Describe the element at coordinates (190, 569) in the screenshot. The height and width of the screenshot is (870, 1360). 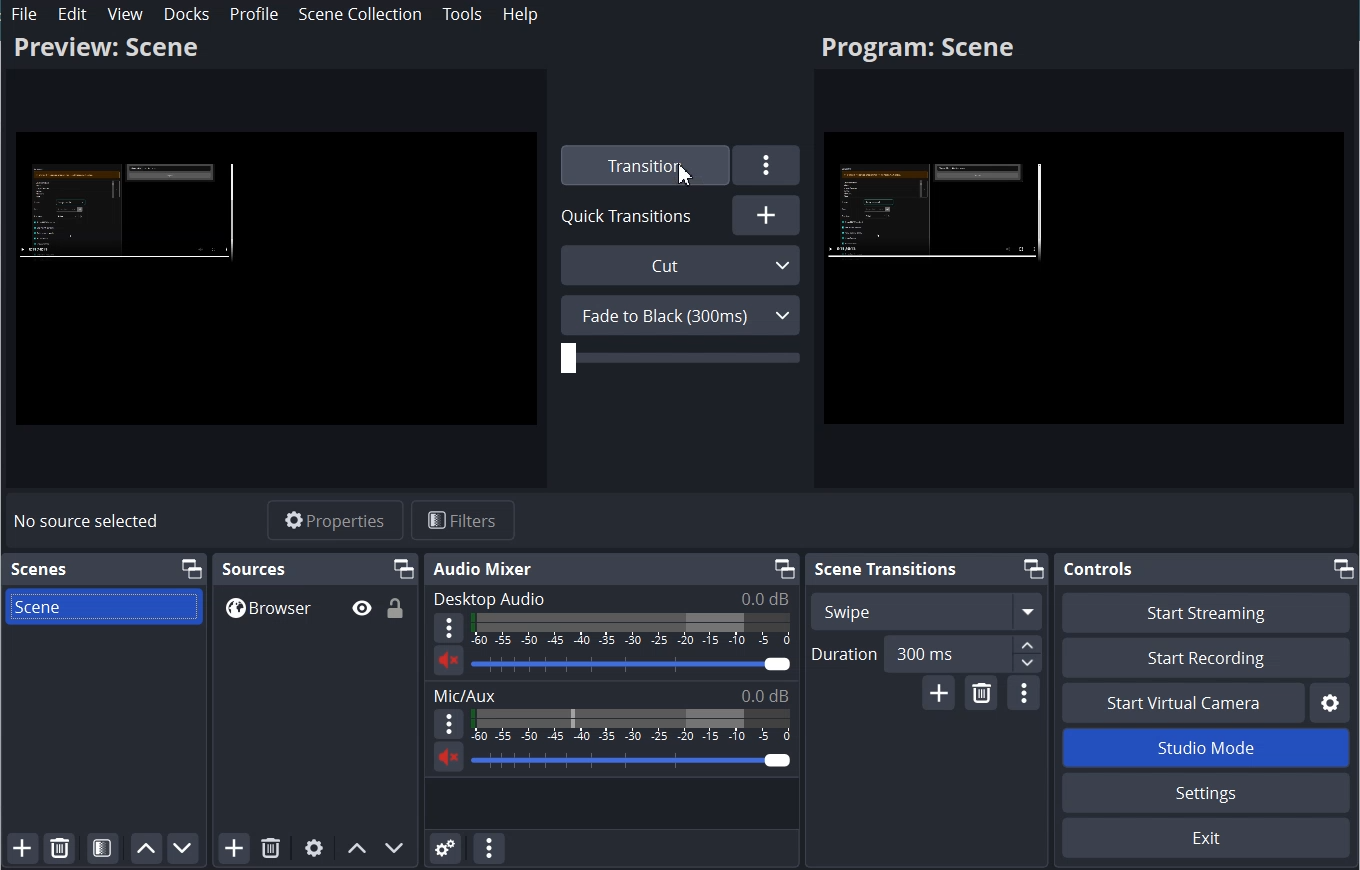
I see `Maximize` at that location.